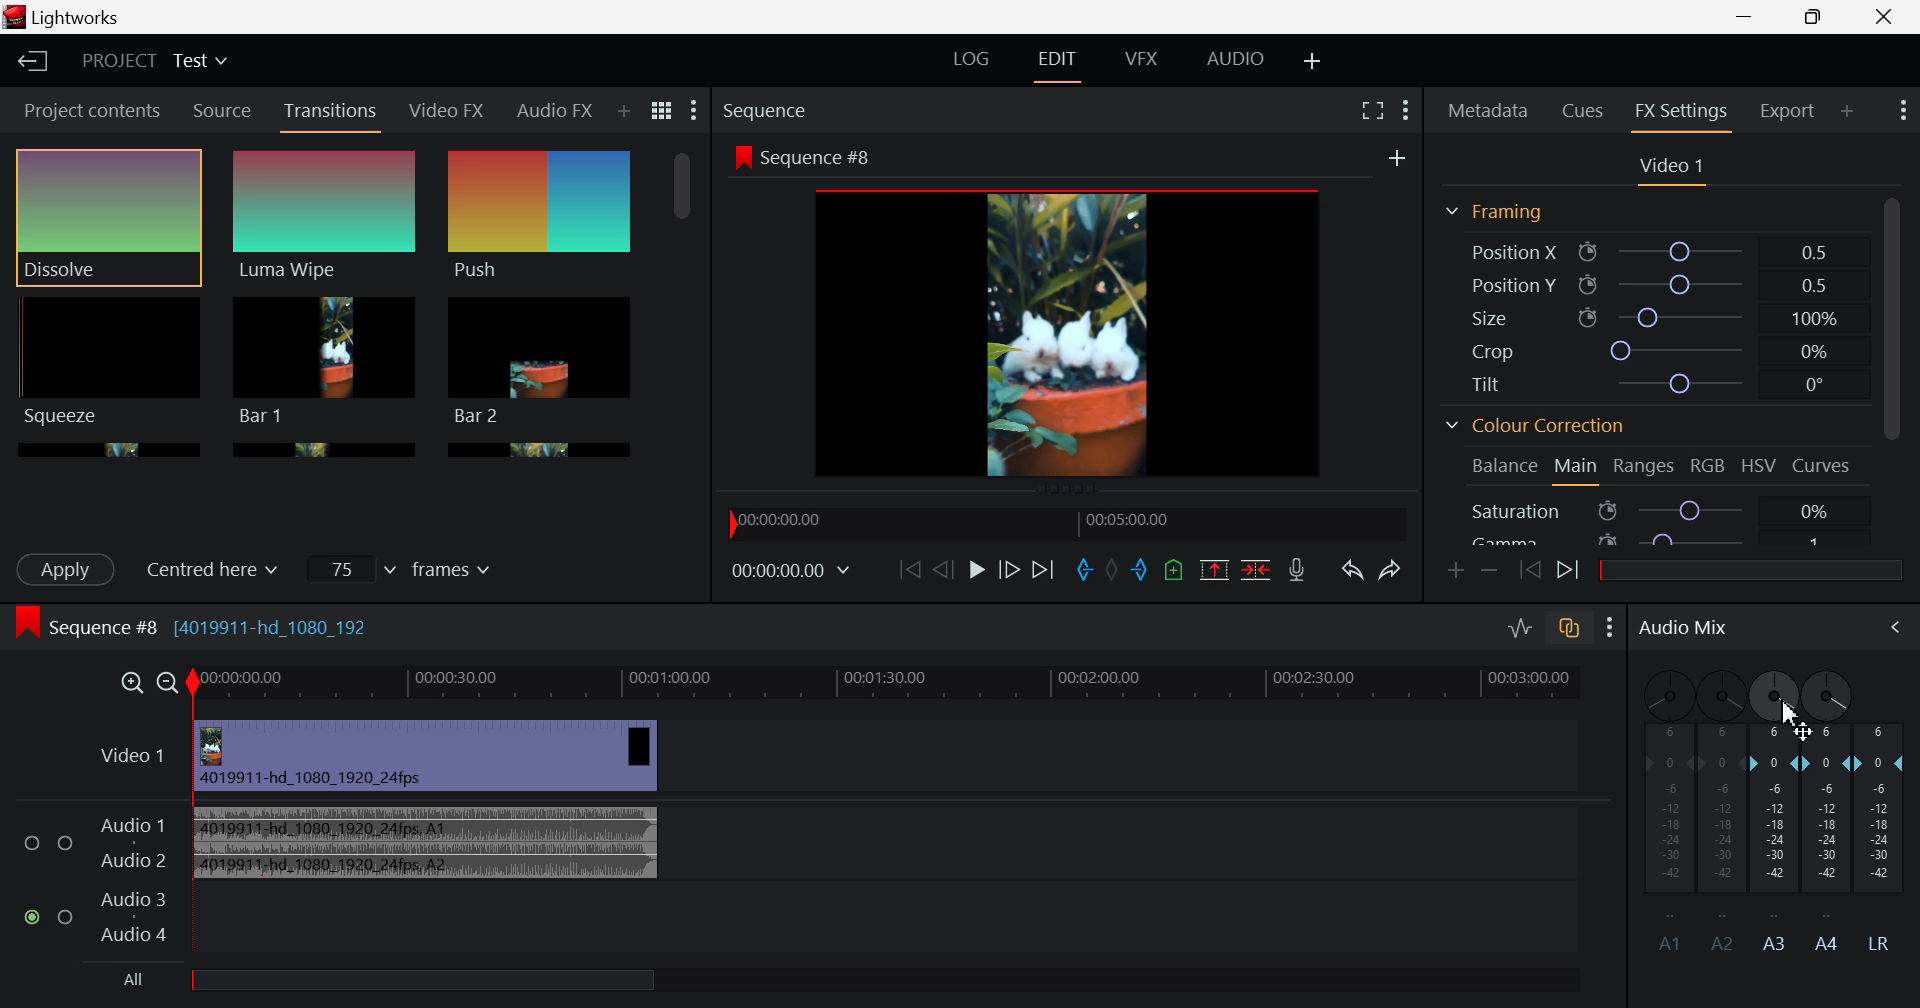  What do you see at coordinates (1519, 631) in the screenshot?
I see `Toggle audio levels editing` at bounding box center [1519, 631].